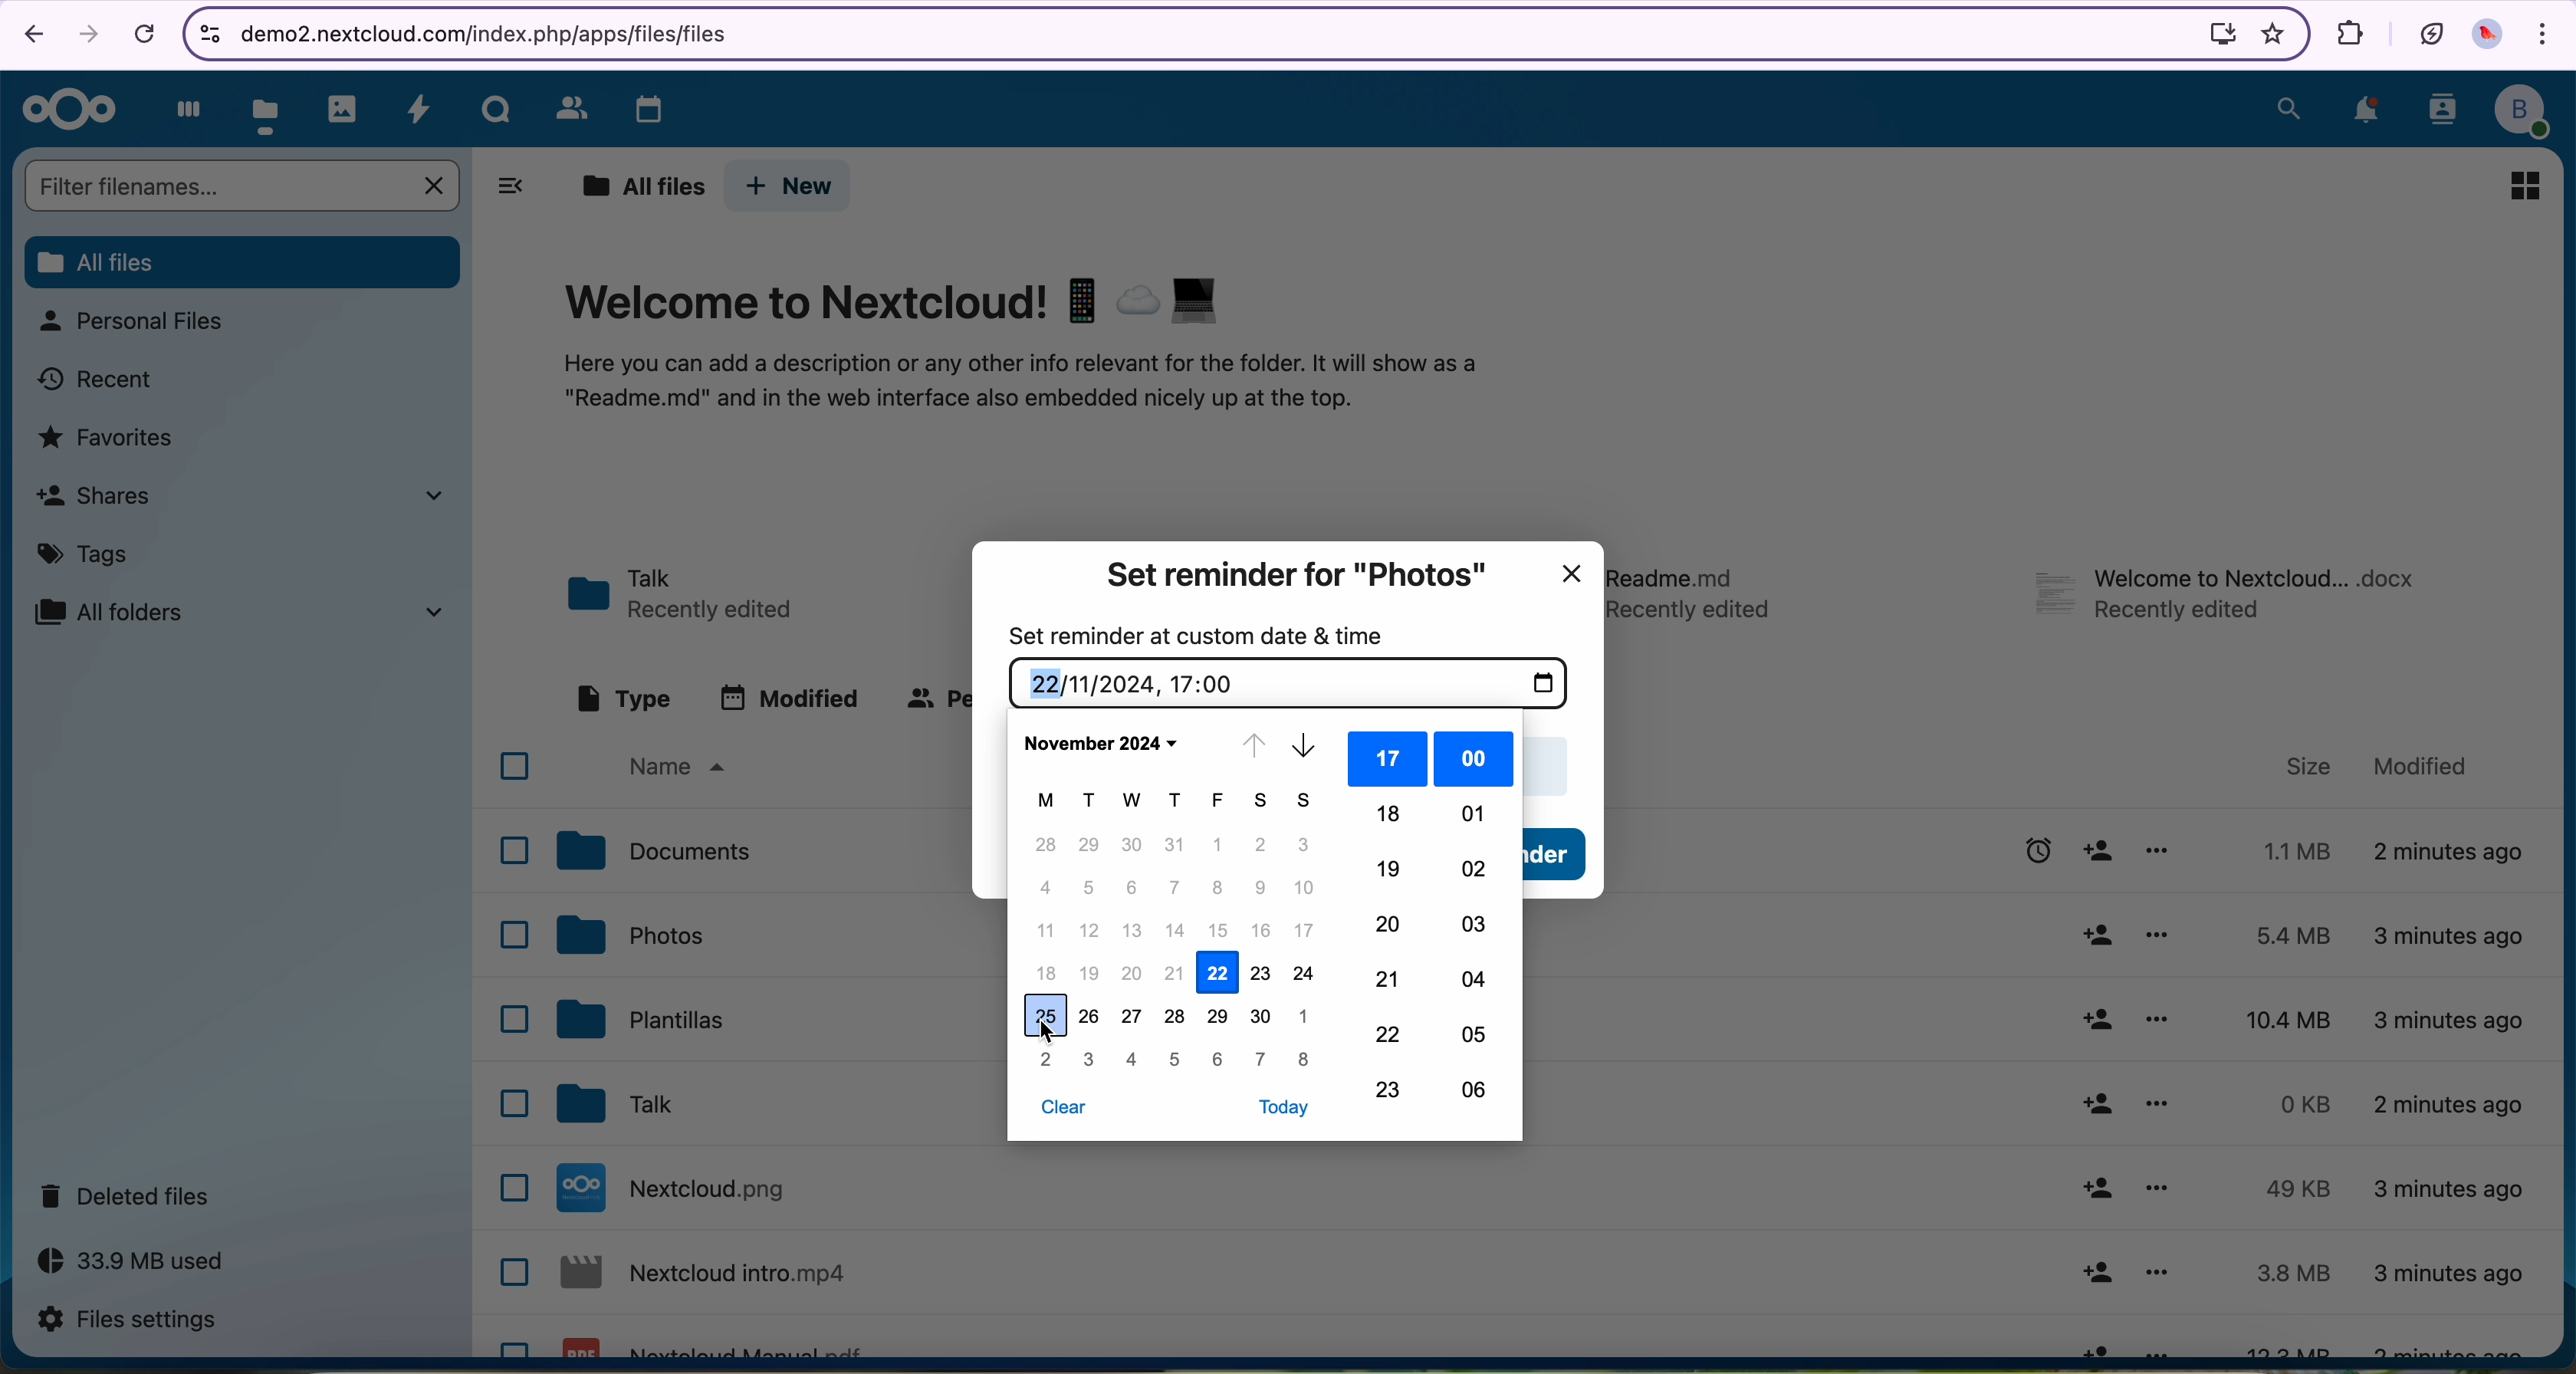 This screenshot has height=1374, width=2576. I want to click on favorites, so click(109, 439).